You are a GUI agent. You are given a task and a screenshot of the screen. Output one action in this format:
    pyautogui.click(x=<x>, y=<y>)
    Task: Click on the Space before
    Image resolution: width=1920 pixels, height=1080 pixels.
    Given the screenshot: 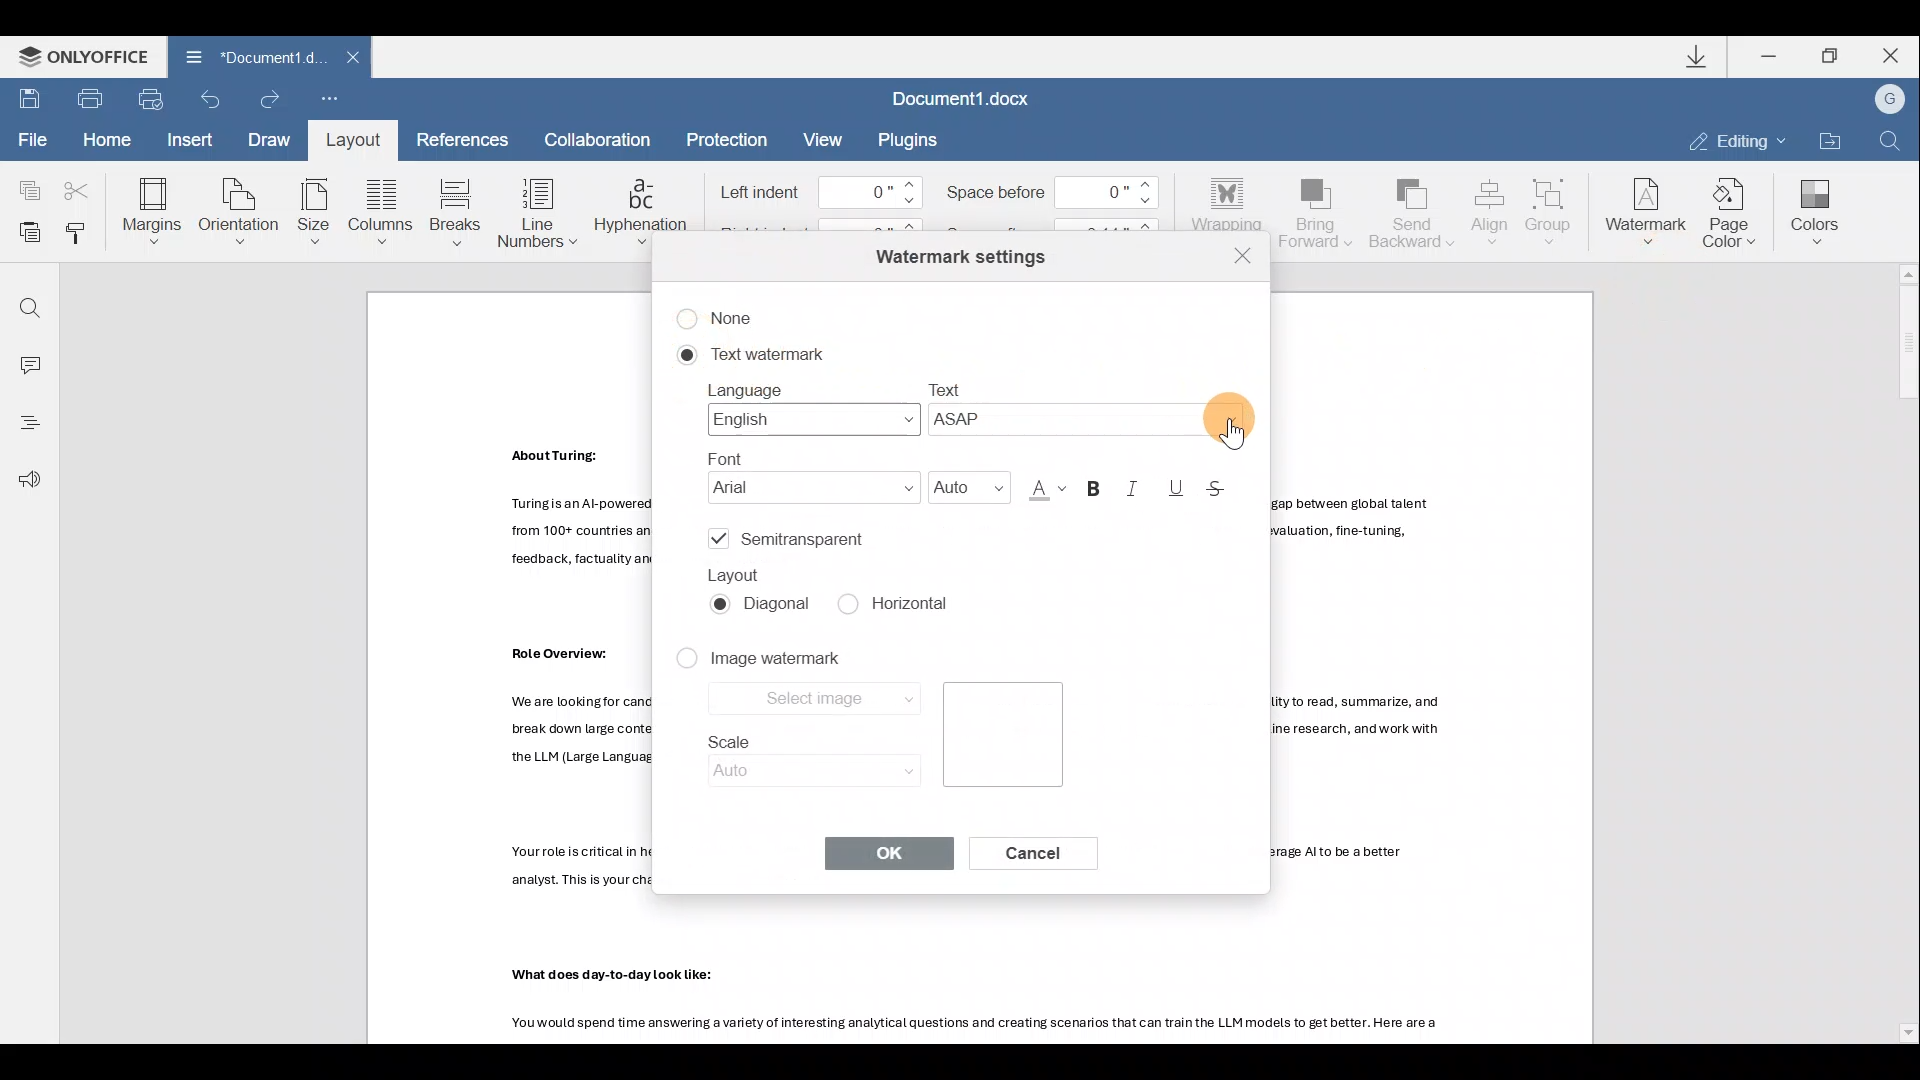 What is the action you would take?
    pyautogui.click(x=1054, y=191)
    